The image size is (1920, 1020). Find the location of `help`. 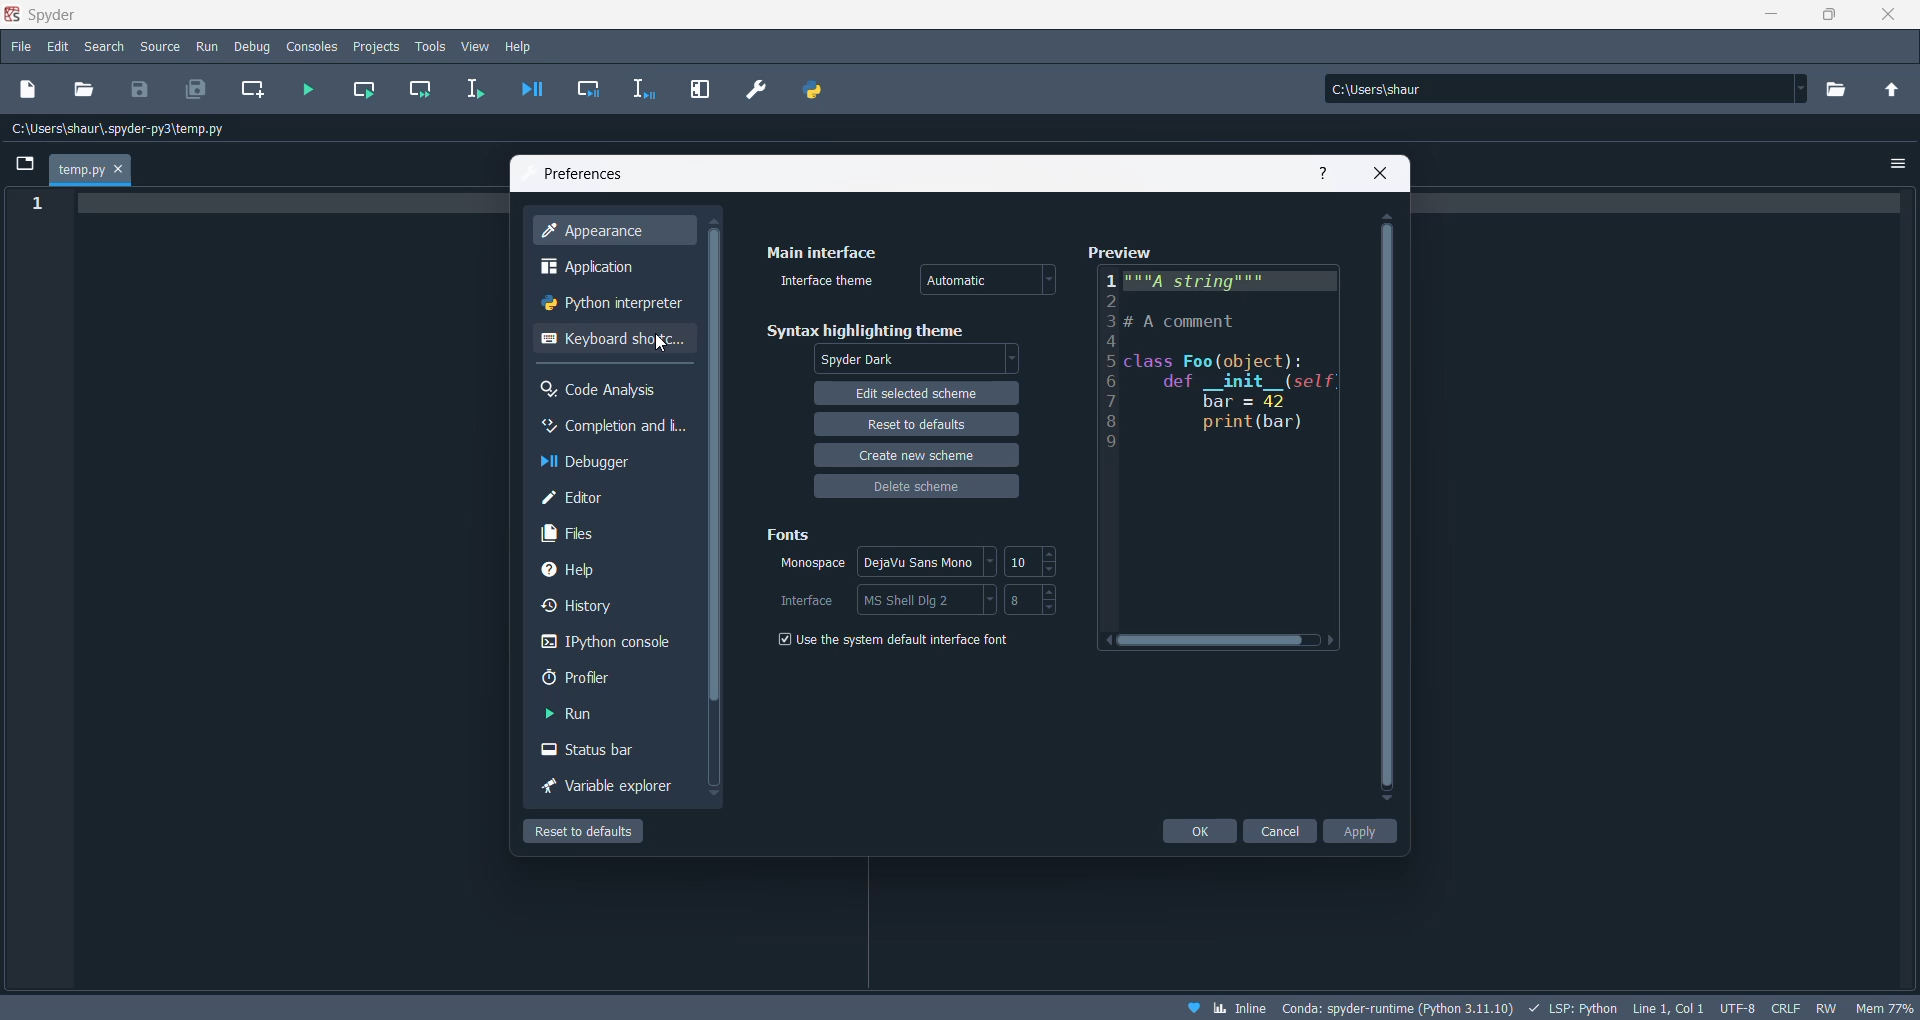

help is located at coordinates (521, 47).